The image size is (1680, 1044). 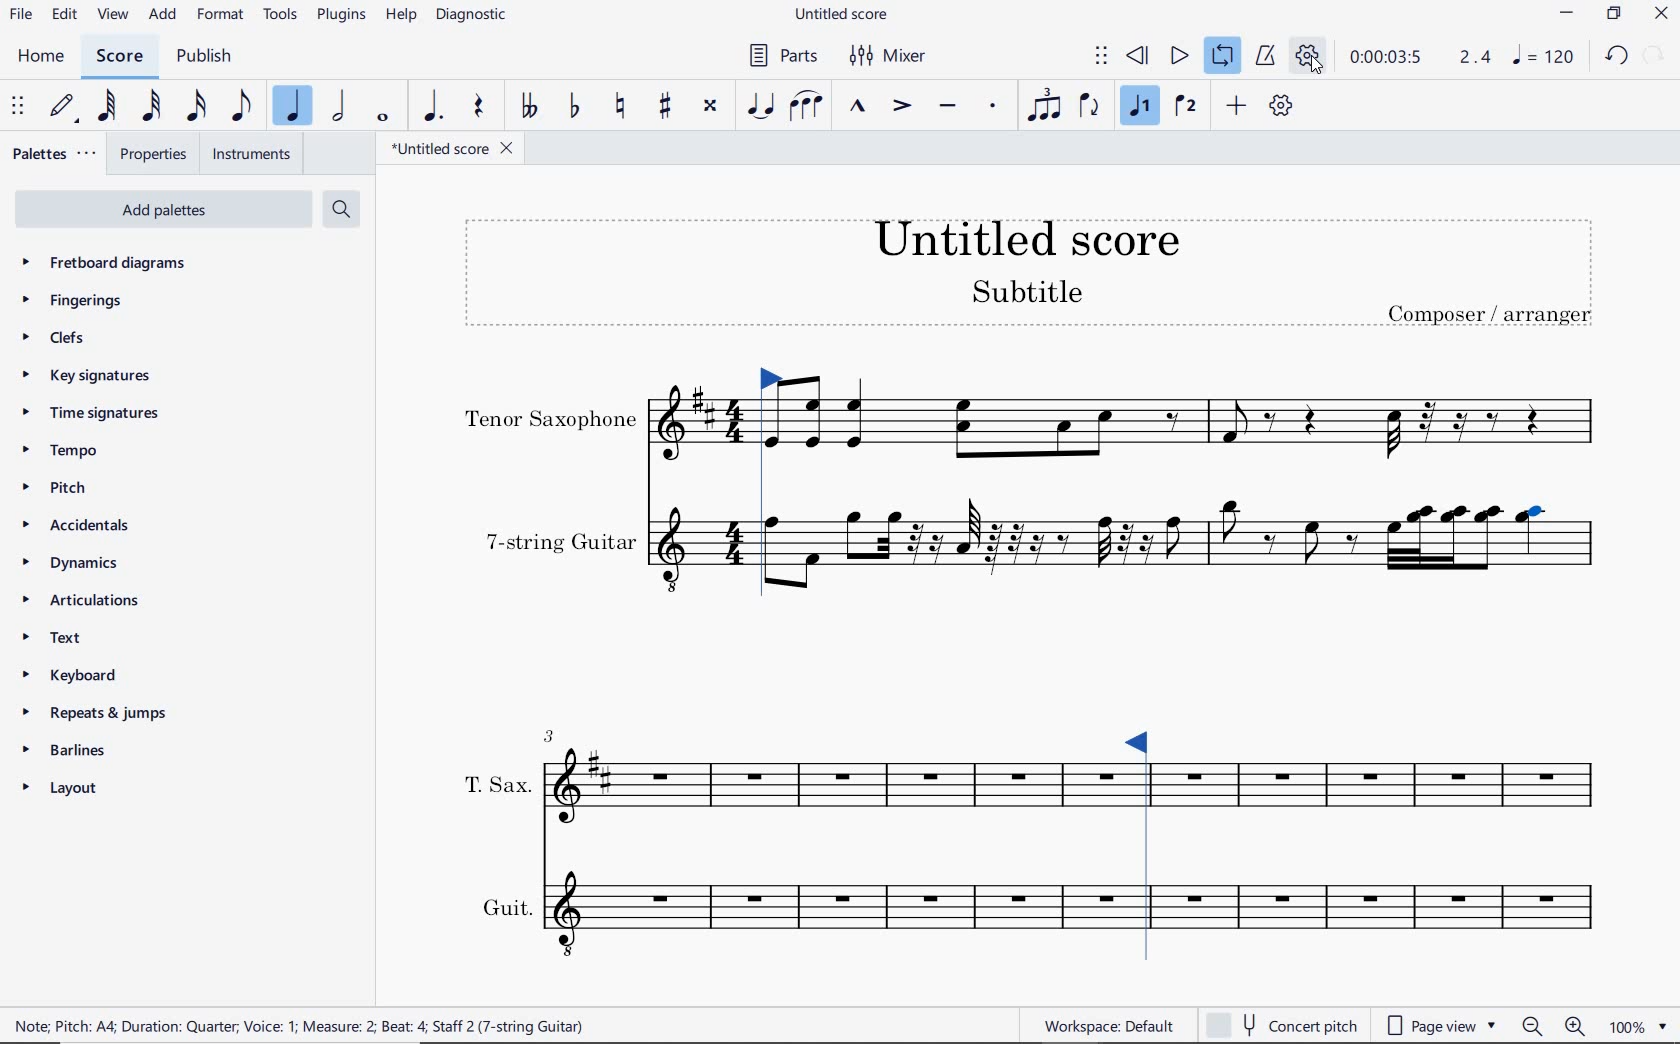 What do you see at coordinates (383, 120) in the screenshot?
I see `WHOLE NOTE` at bounding box center [383, 120].